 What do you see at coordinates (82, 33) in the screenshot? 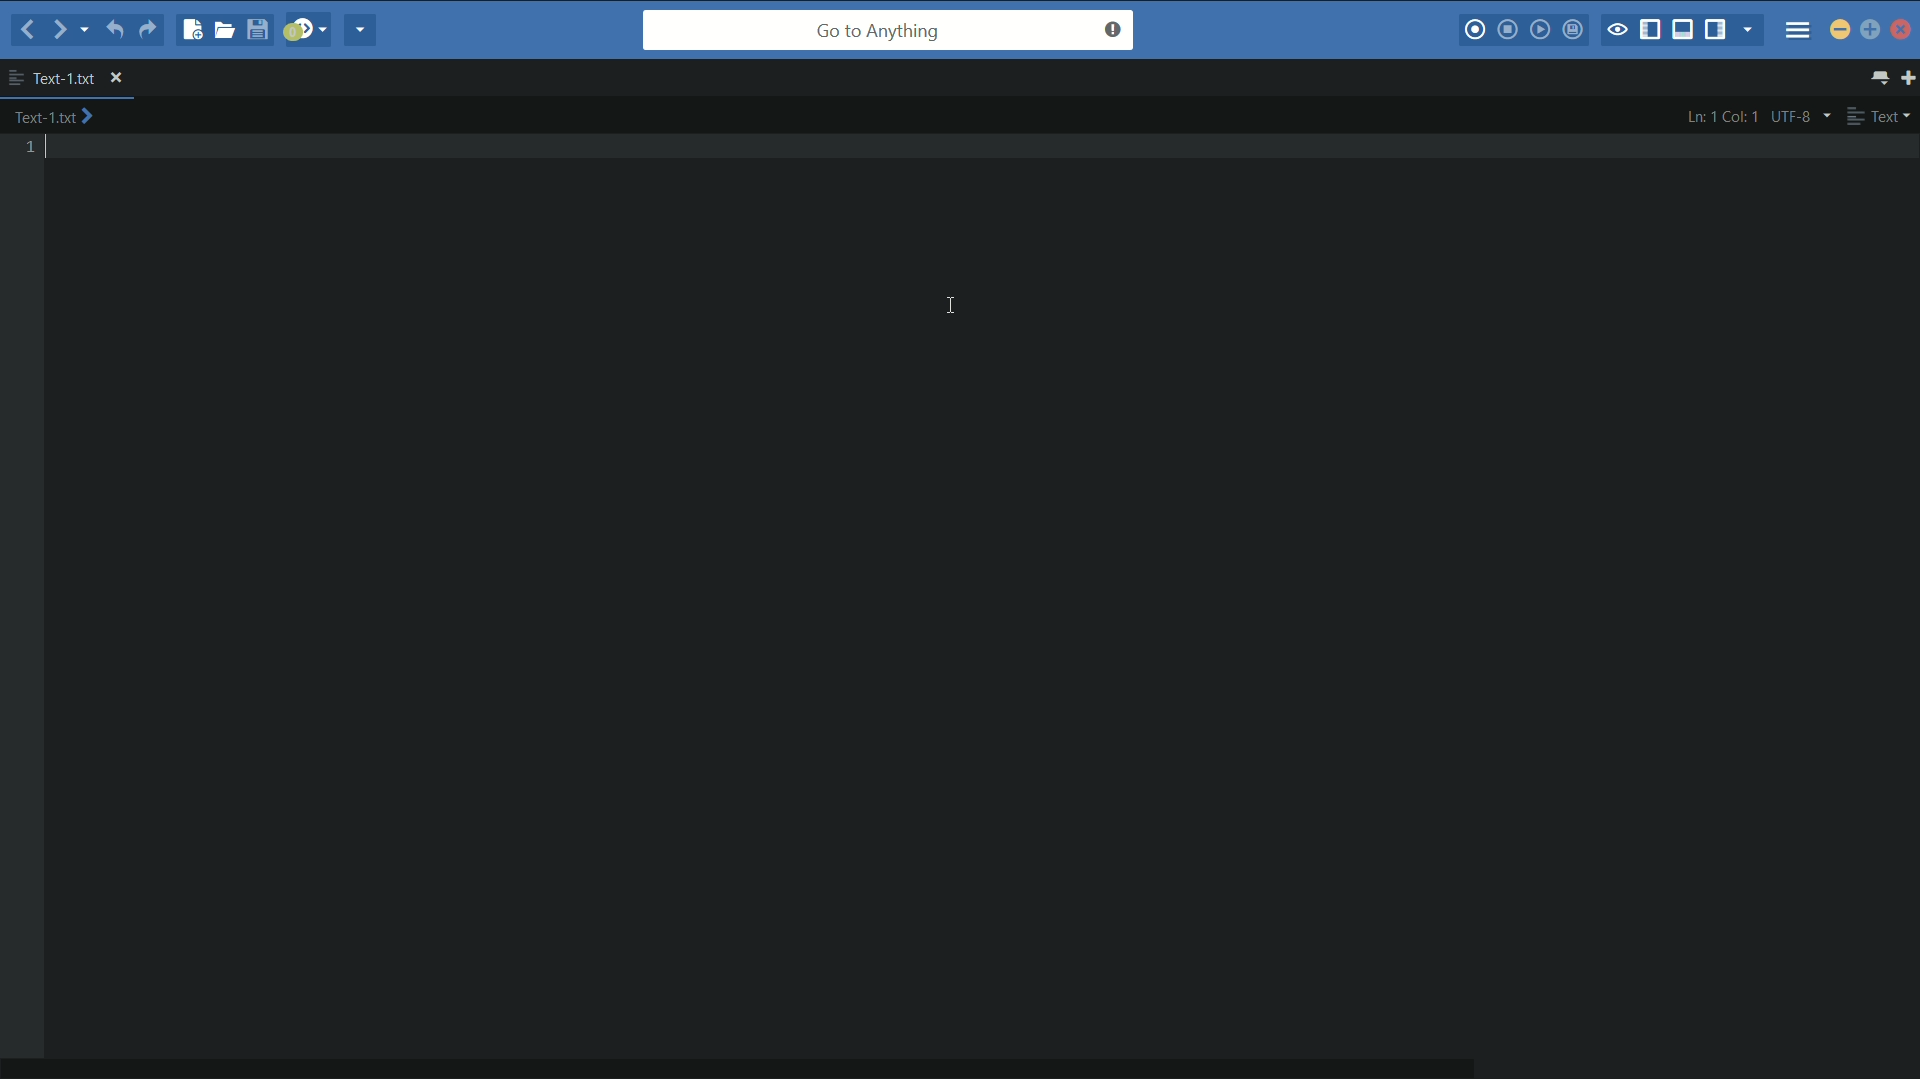
I see `recent location` at bounding box center [82, 33].